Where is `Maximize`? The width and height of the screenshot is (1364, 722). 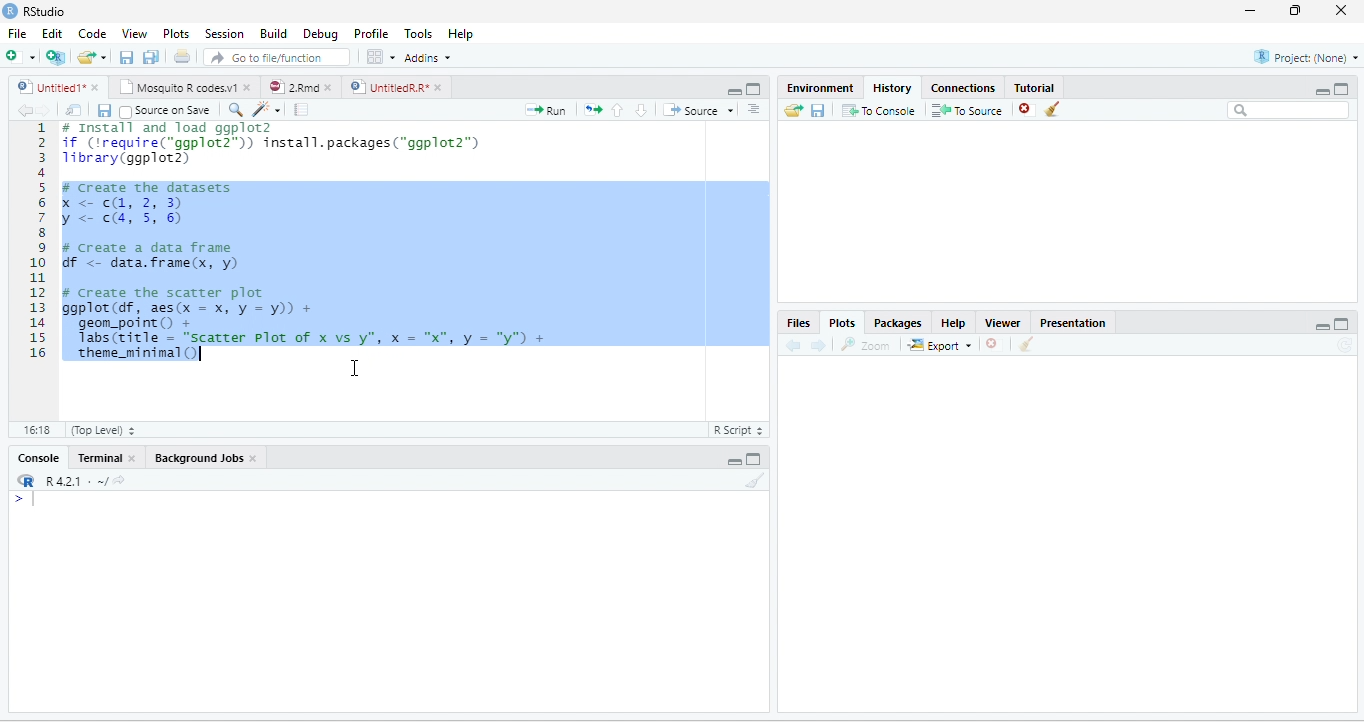
Maximize is located at coordinates (755, 89).